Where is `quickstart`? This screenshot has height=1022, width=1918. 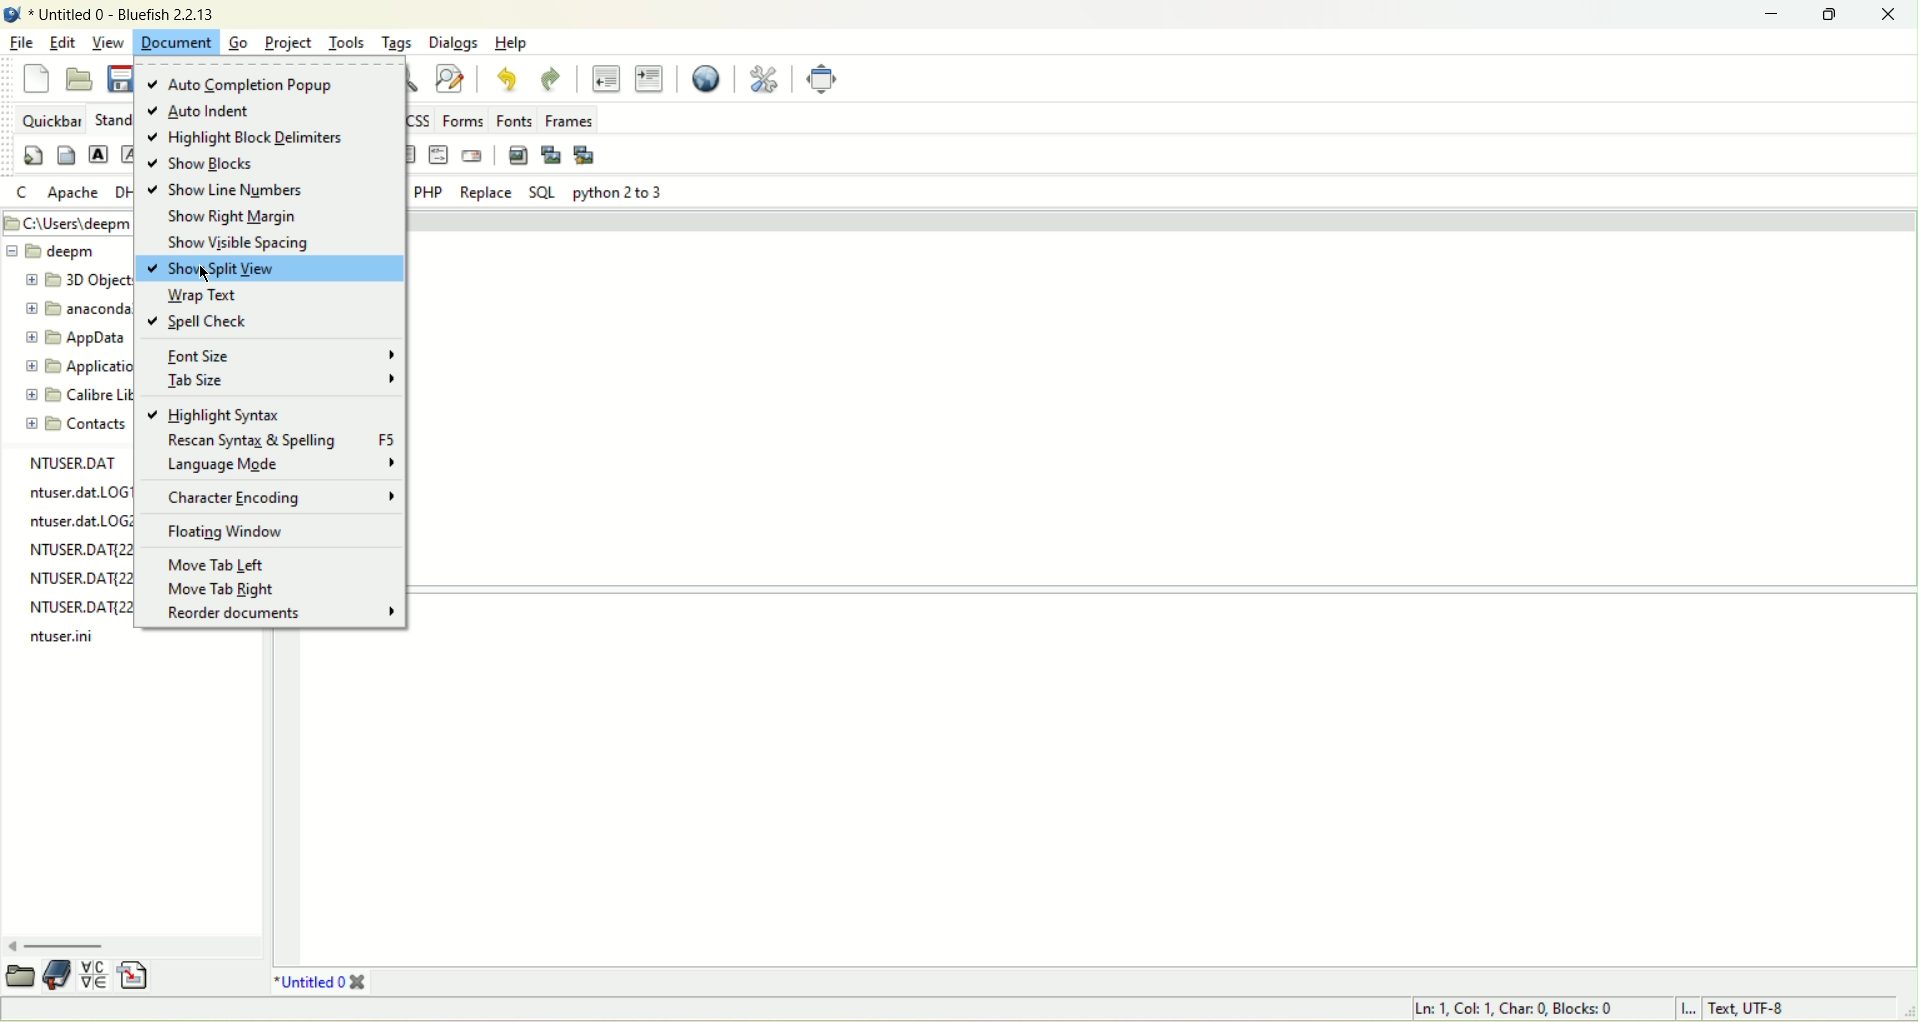
quickstart is located at coordinates (34, 155).